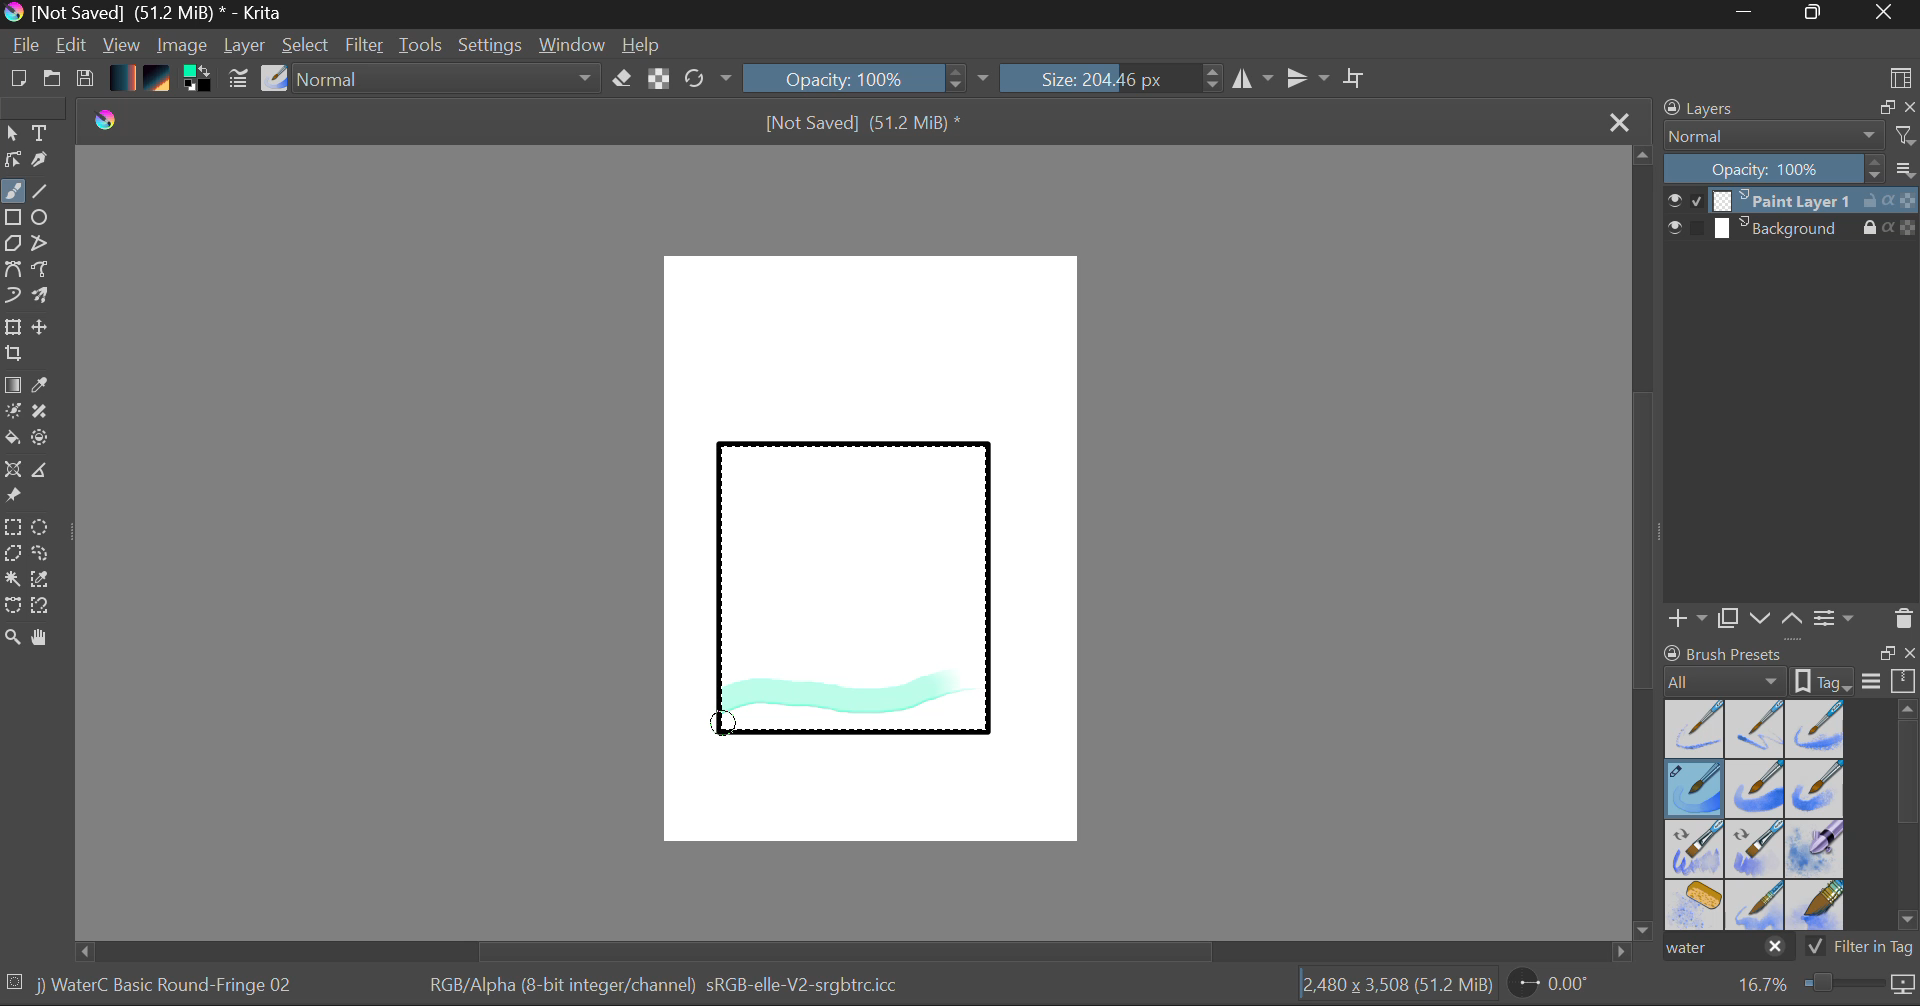  I want to click on Move Layer Down, so click(1762, 619).